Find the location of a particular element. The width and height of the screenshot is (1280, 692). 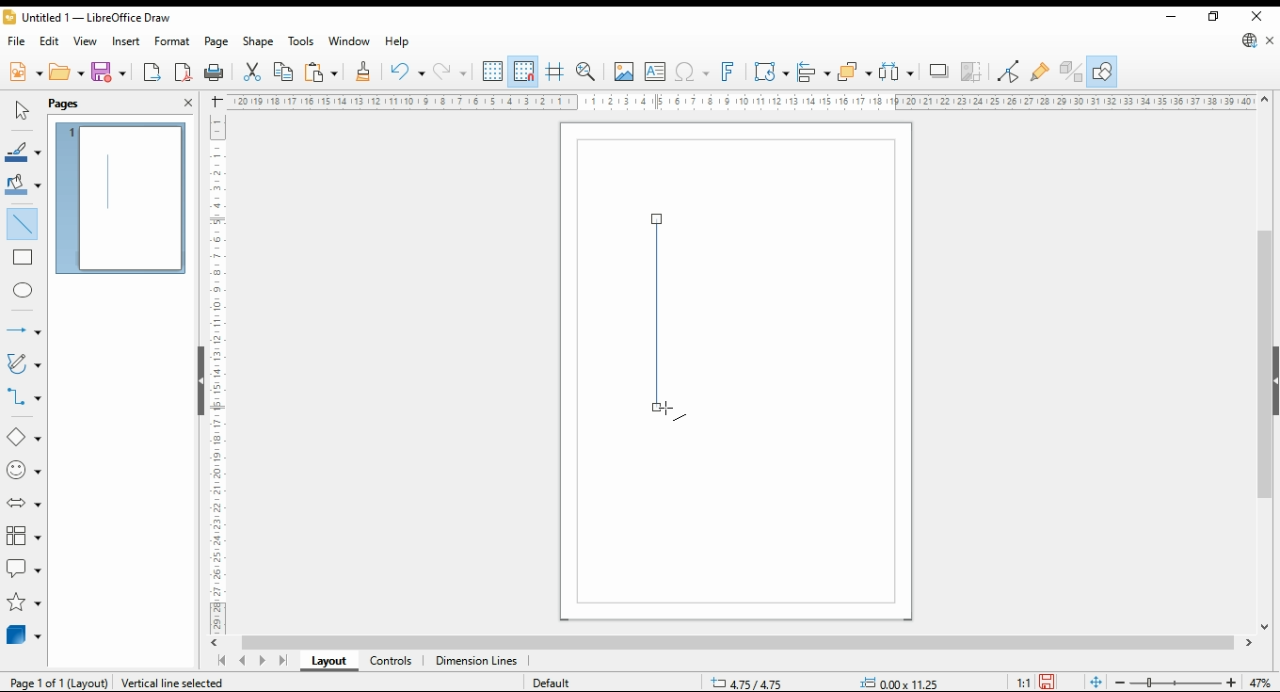

close pane is located at coordinates (187, 101).